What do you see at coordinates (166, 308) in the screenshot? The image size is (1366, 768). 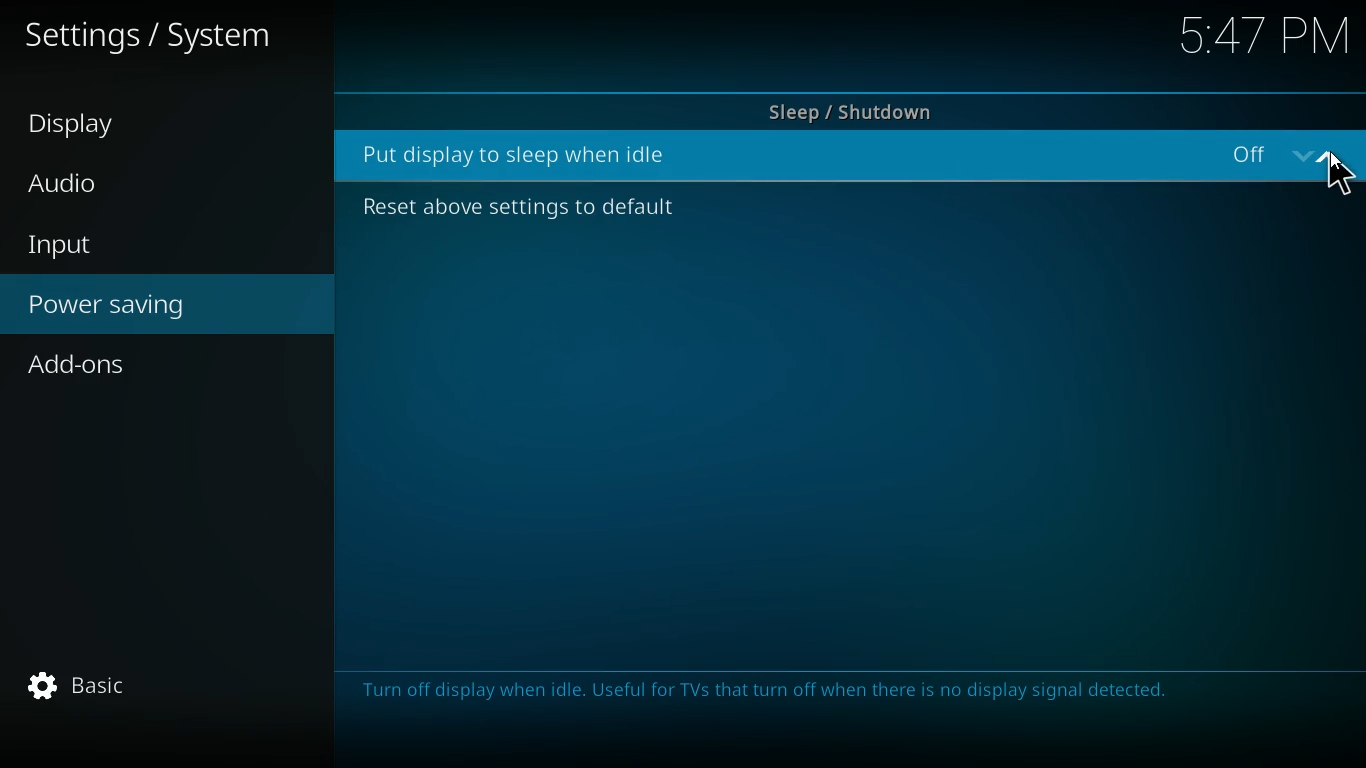 I see `power saving` at bounding box center [166, 308].